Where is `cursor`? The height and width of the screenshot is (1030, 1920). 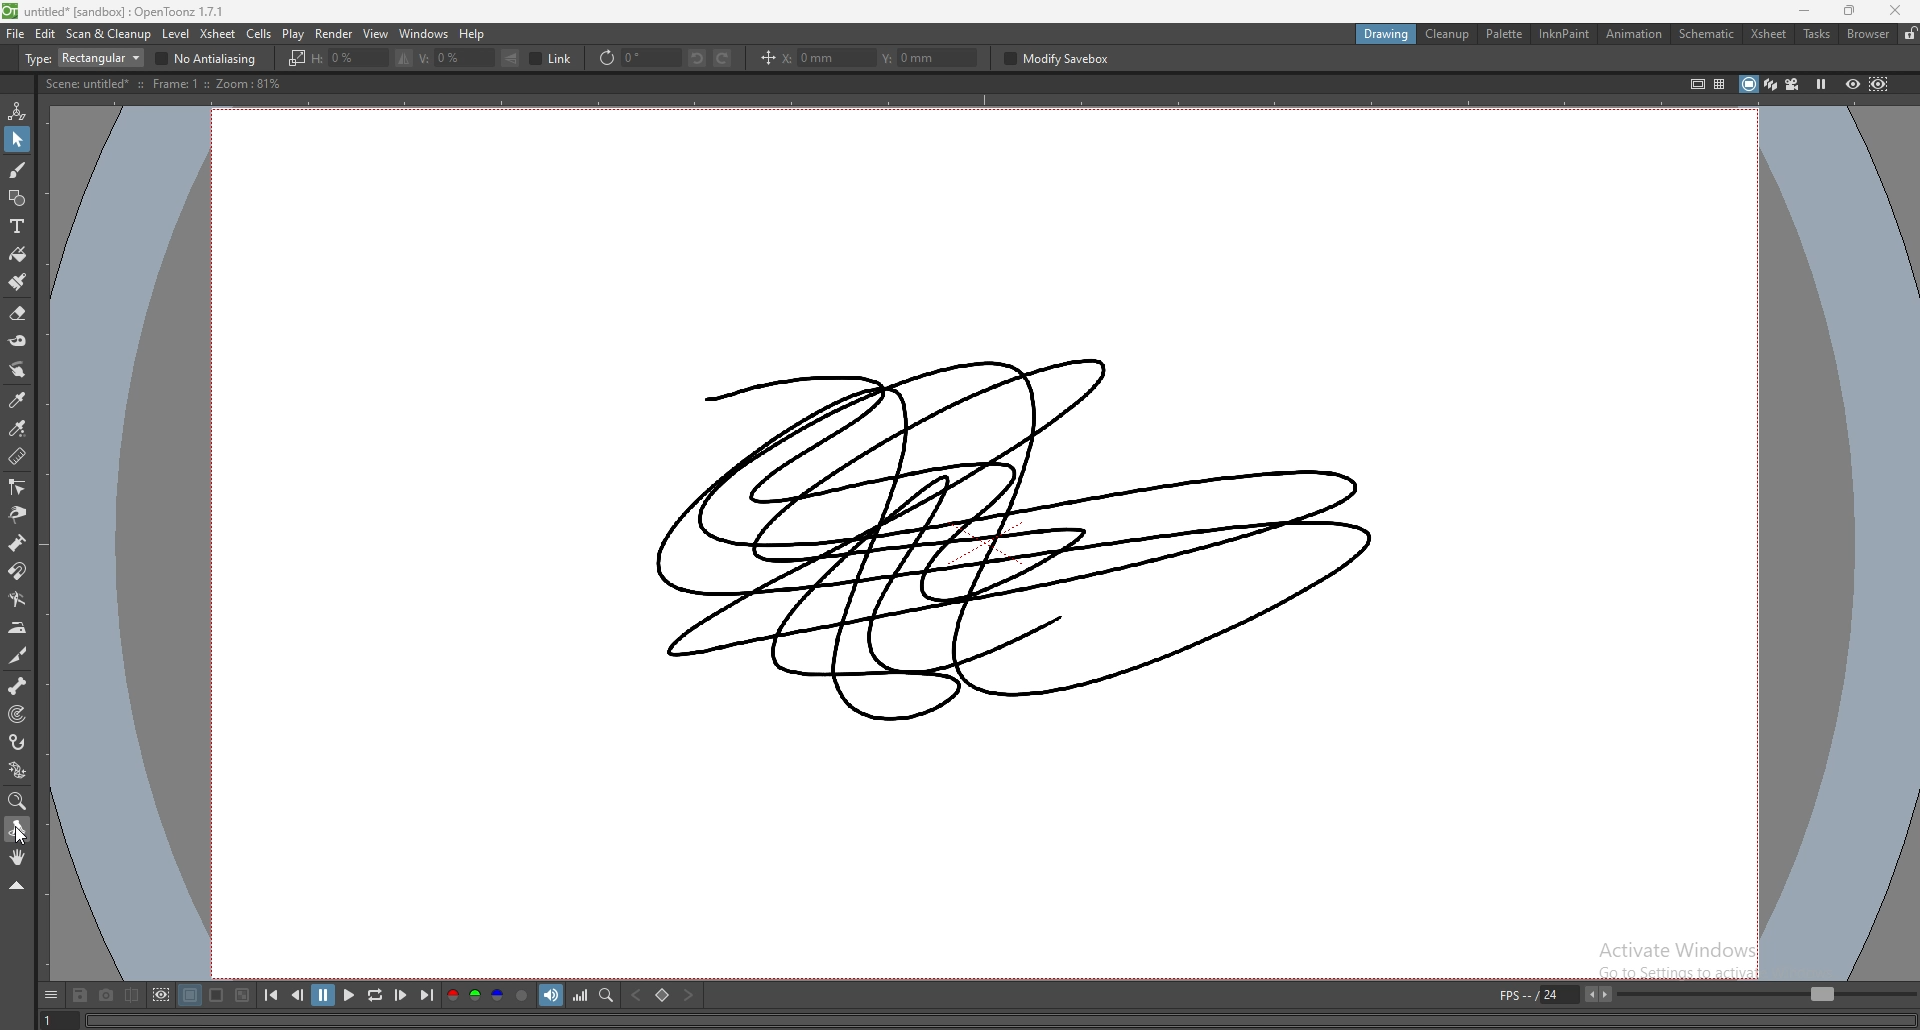 cursor is located at coordinates (24, 837).